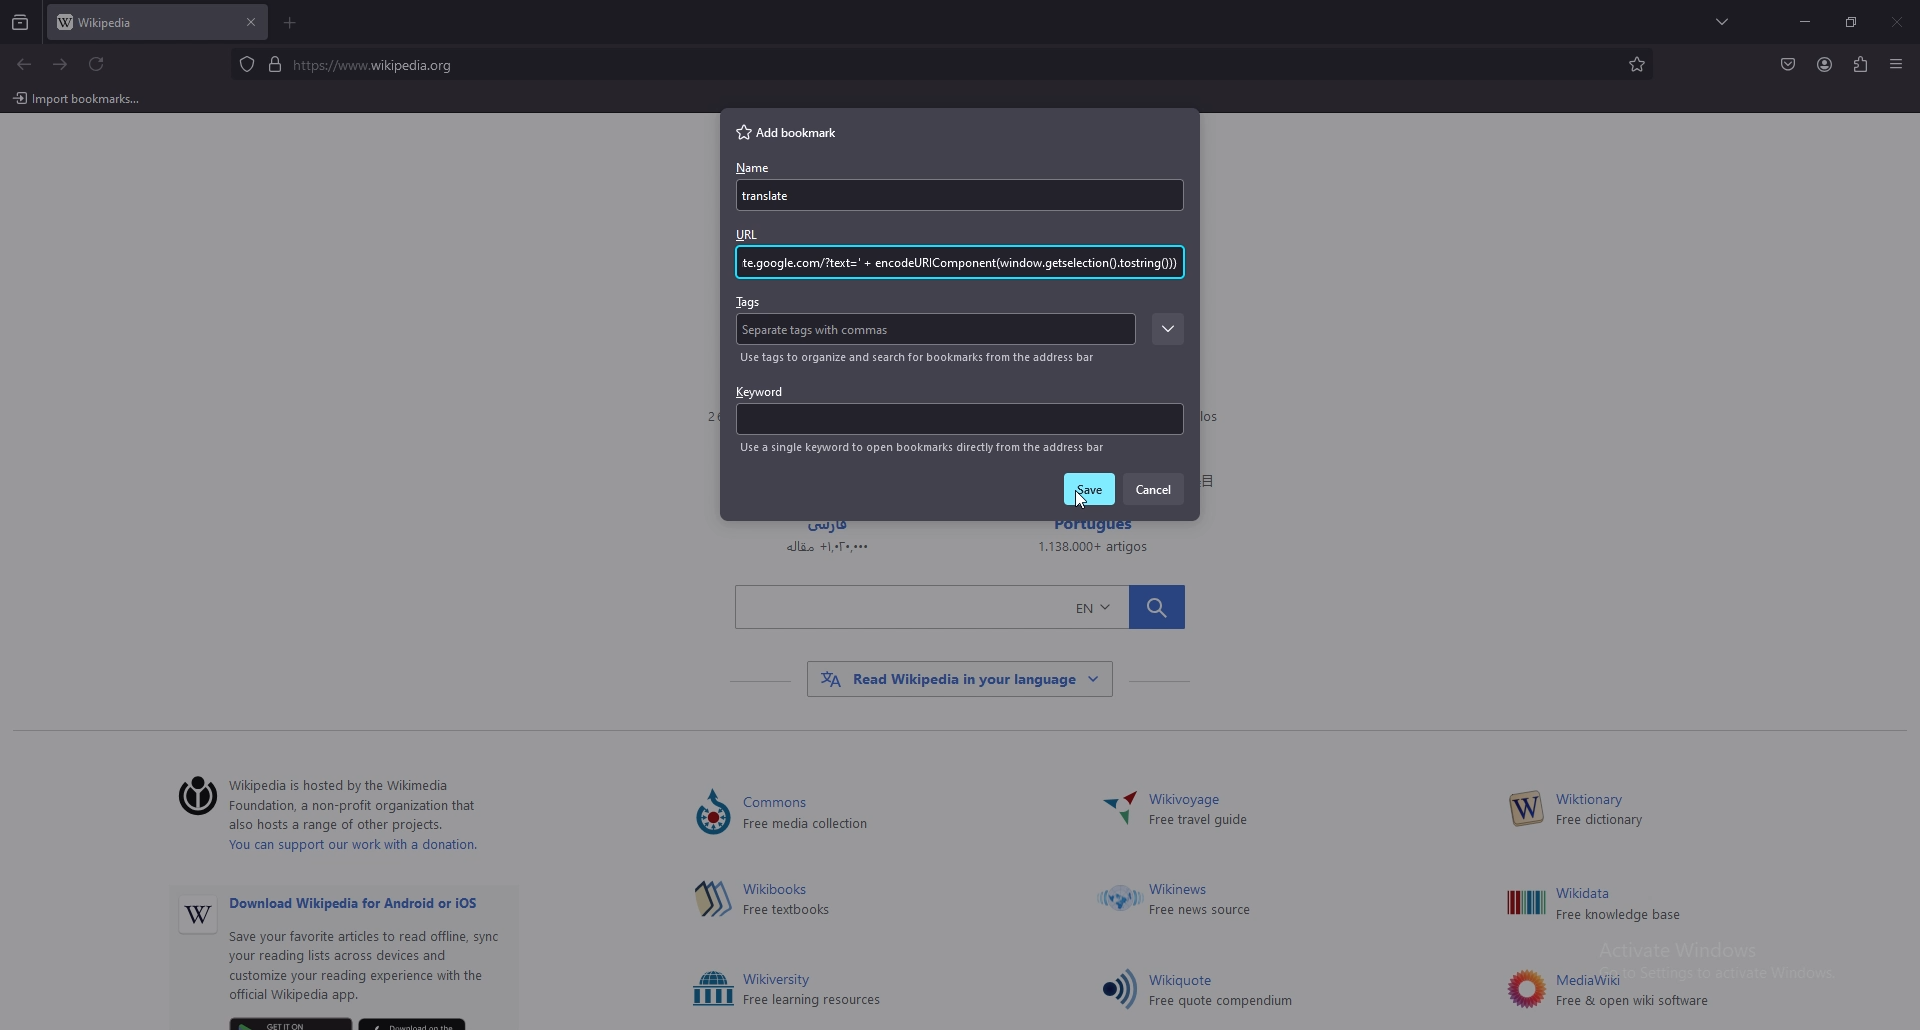 This screenshot has height=1030, width=1920. Describe the element at coordinates (24, 66) in the screenshot. I see `backward` at that location.